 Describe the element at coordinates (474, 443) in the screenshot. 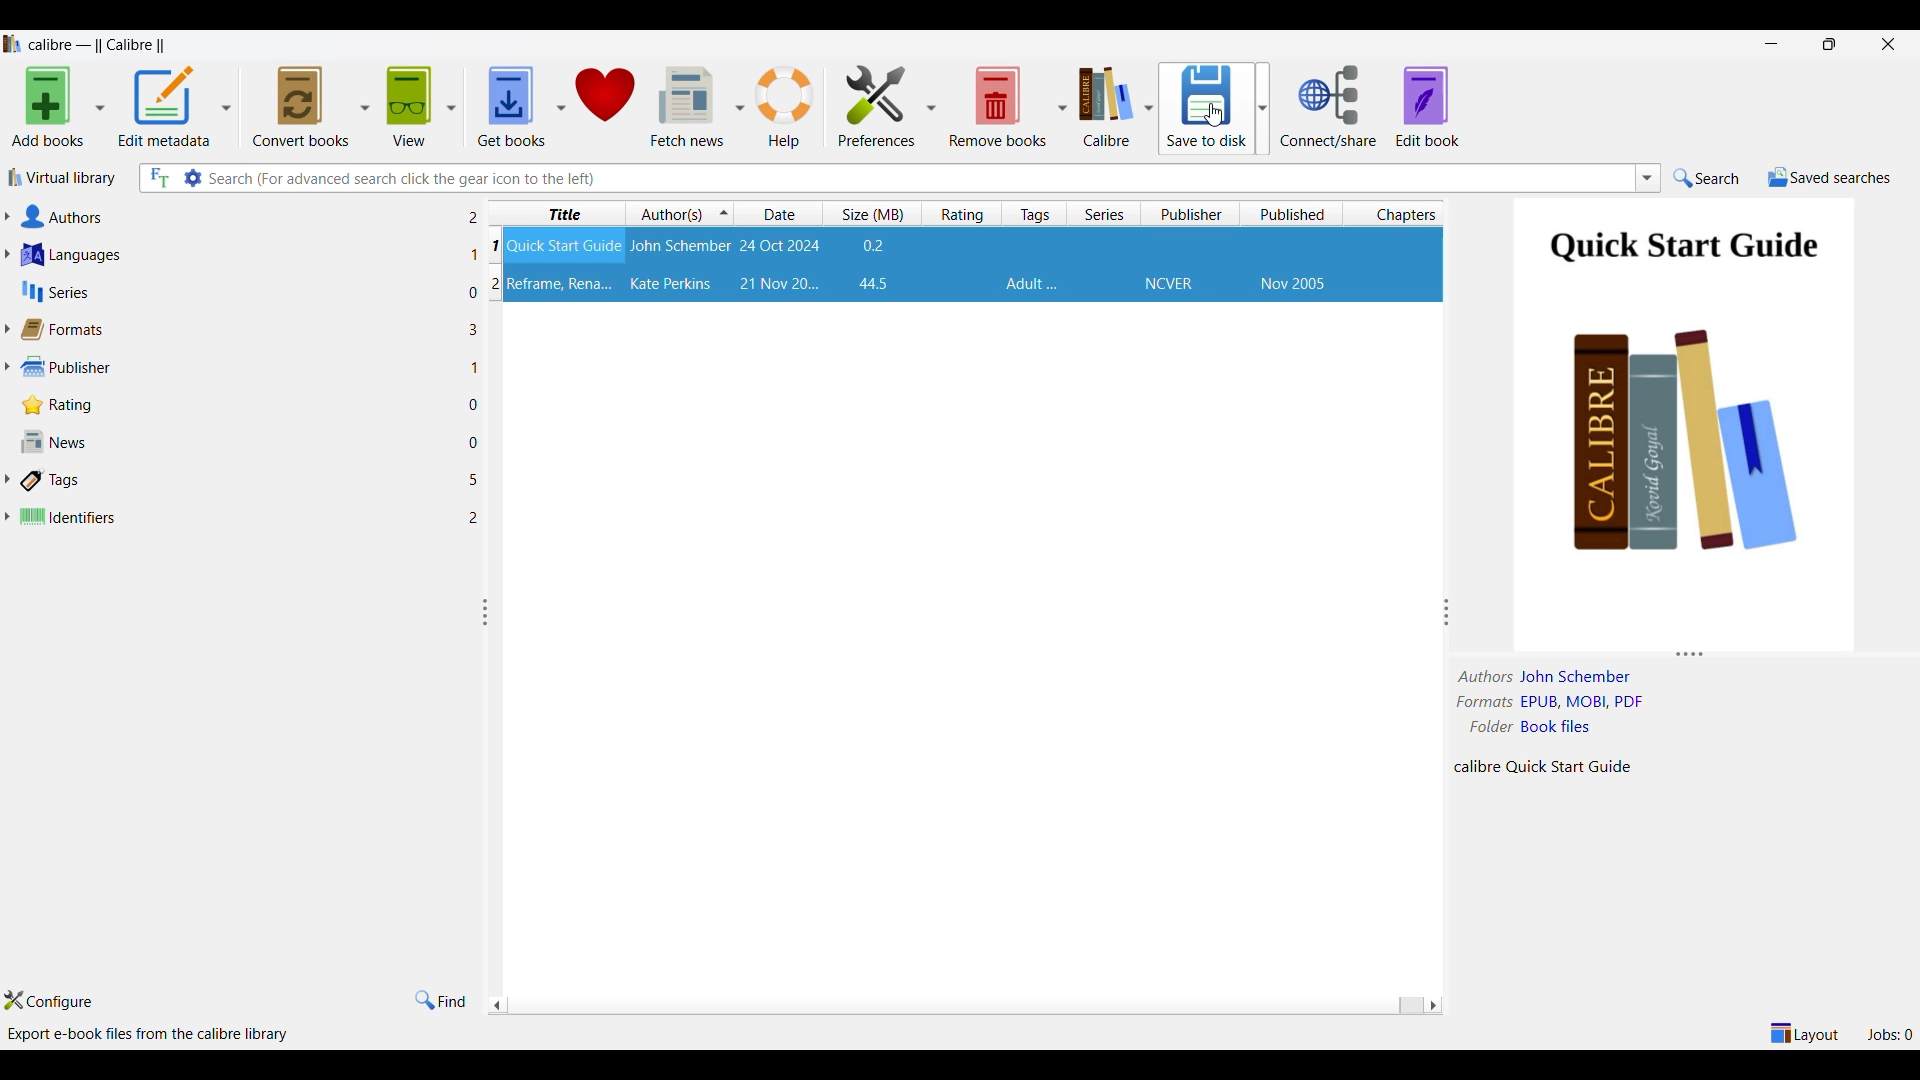

I see `0` at that location.